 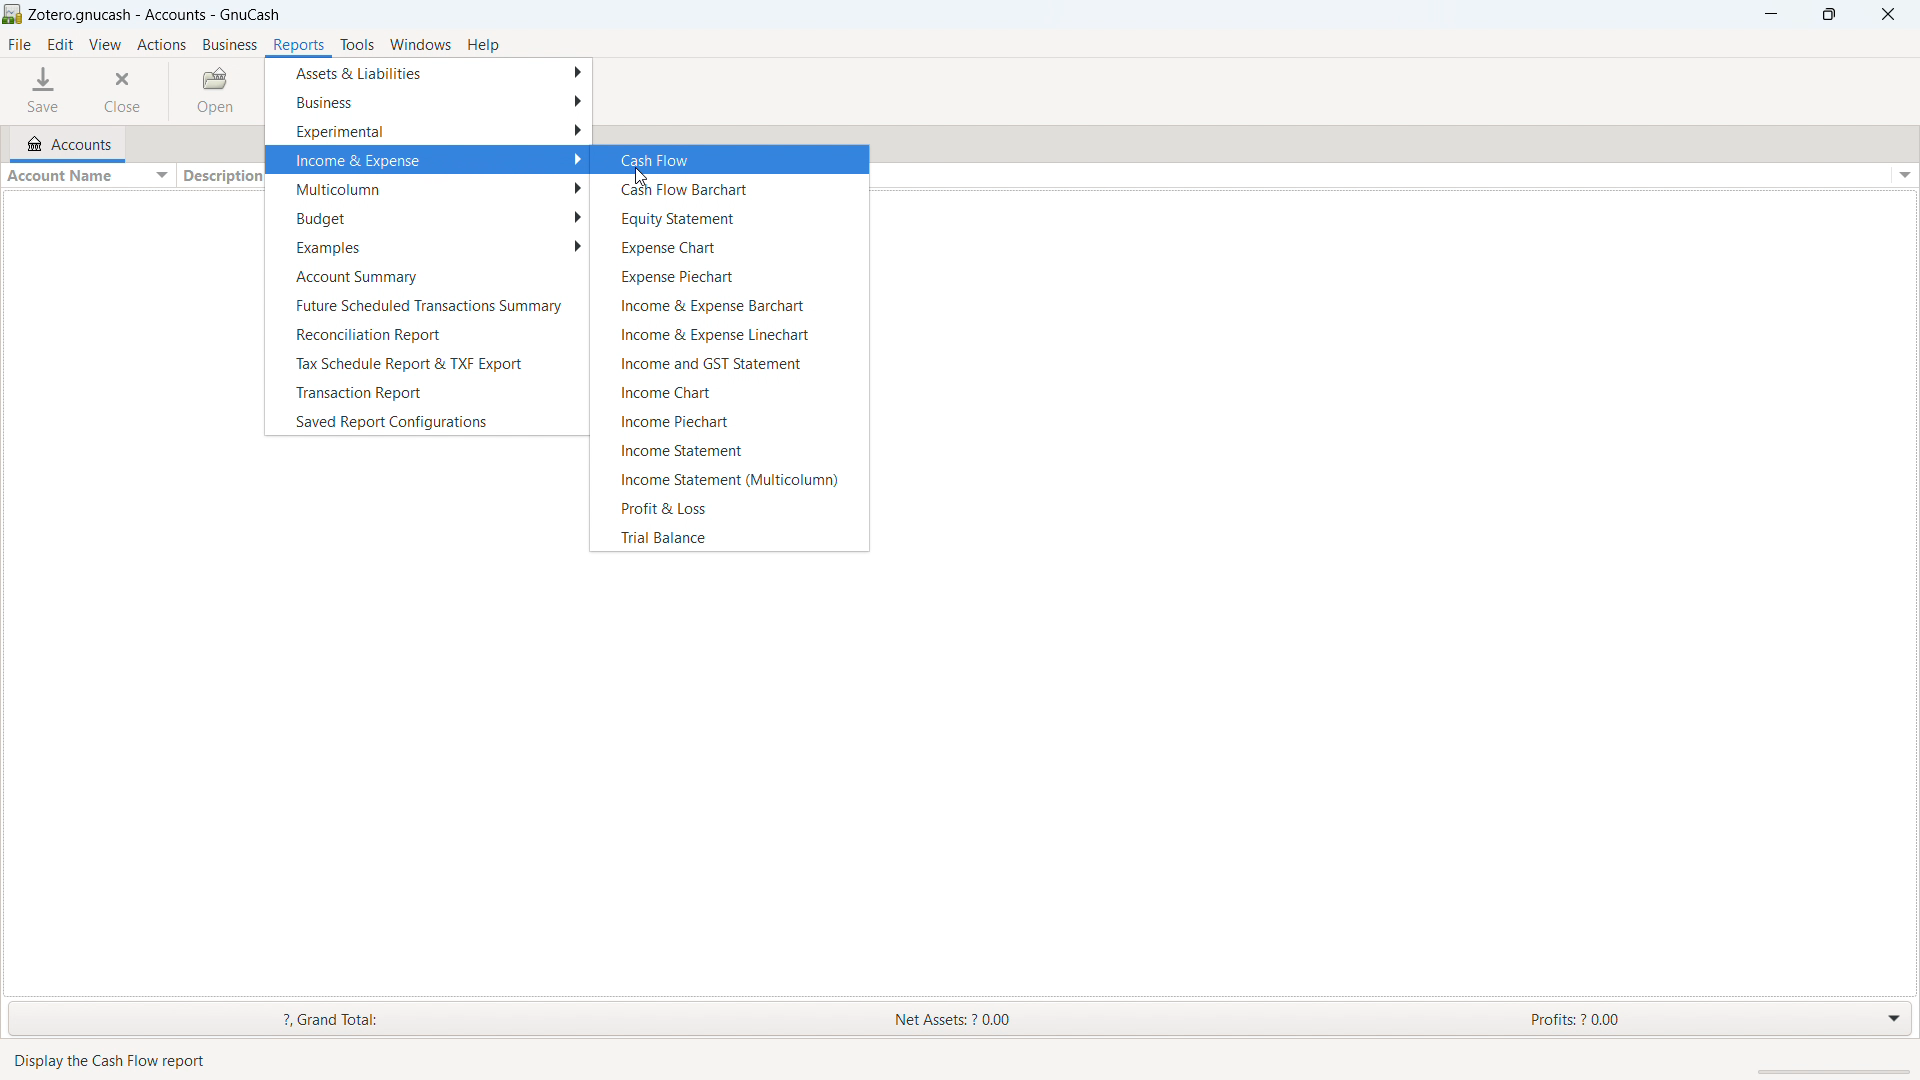 I want to click on title, so click(x=157, y=16).